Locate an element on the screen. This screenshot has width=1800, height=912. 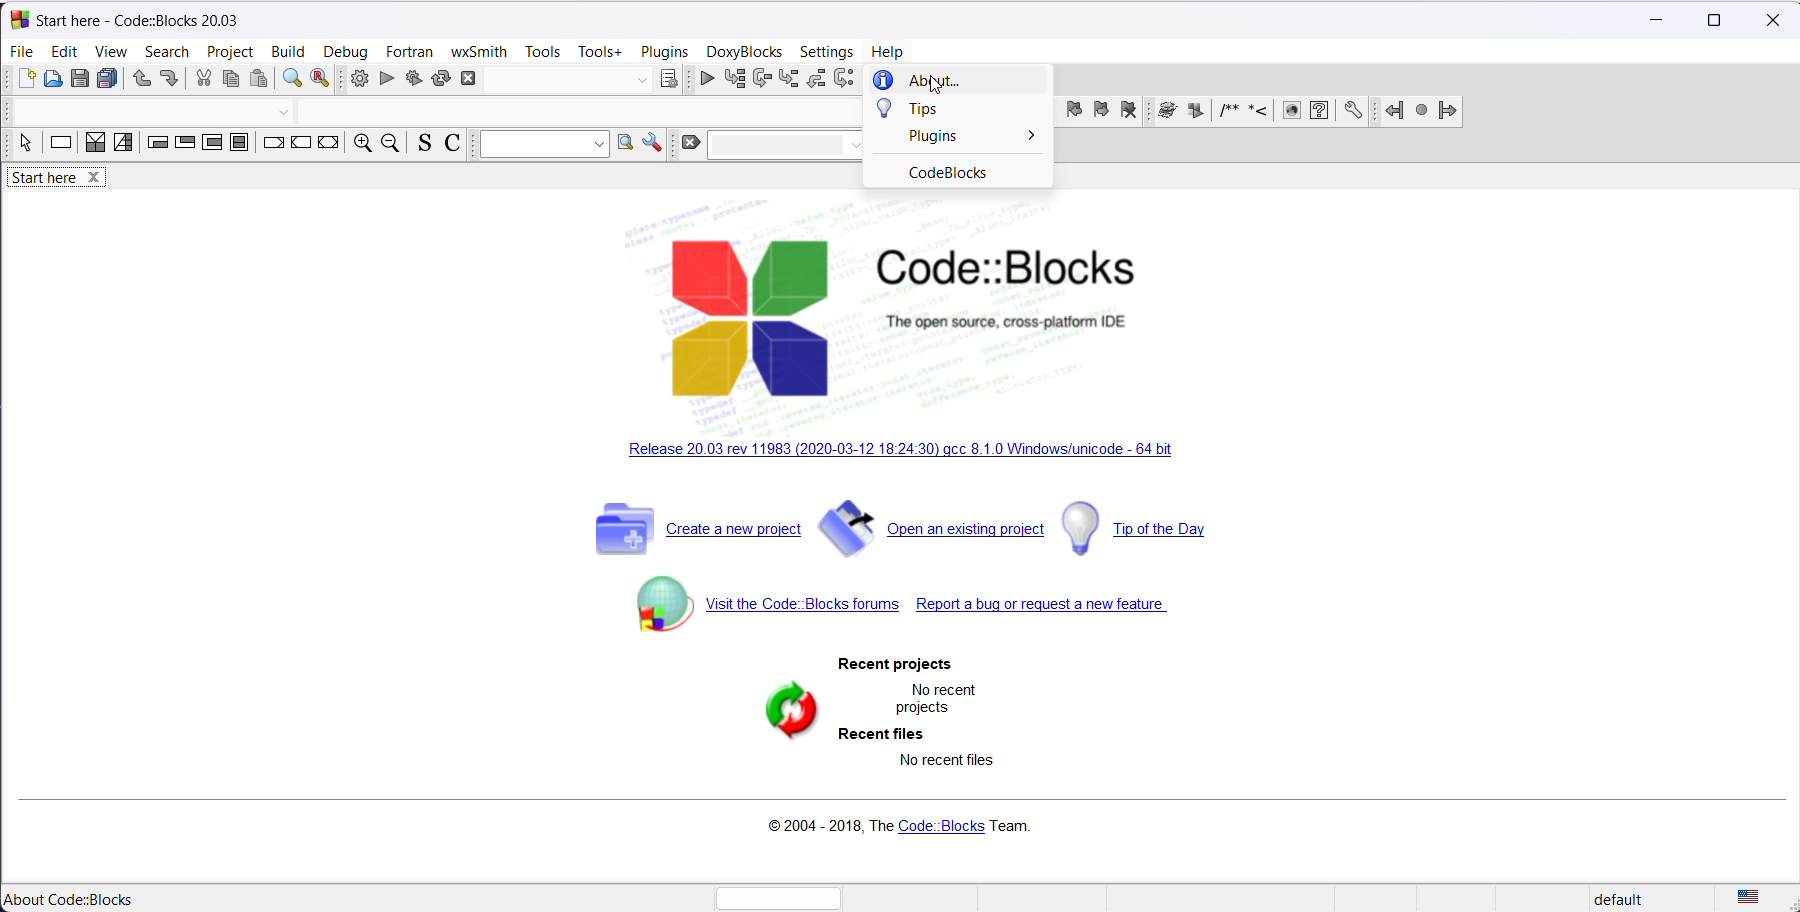
file title is located at coordinates (134, 19).